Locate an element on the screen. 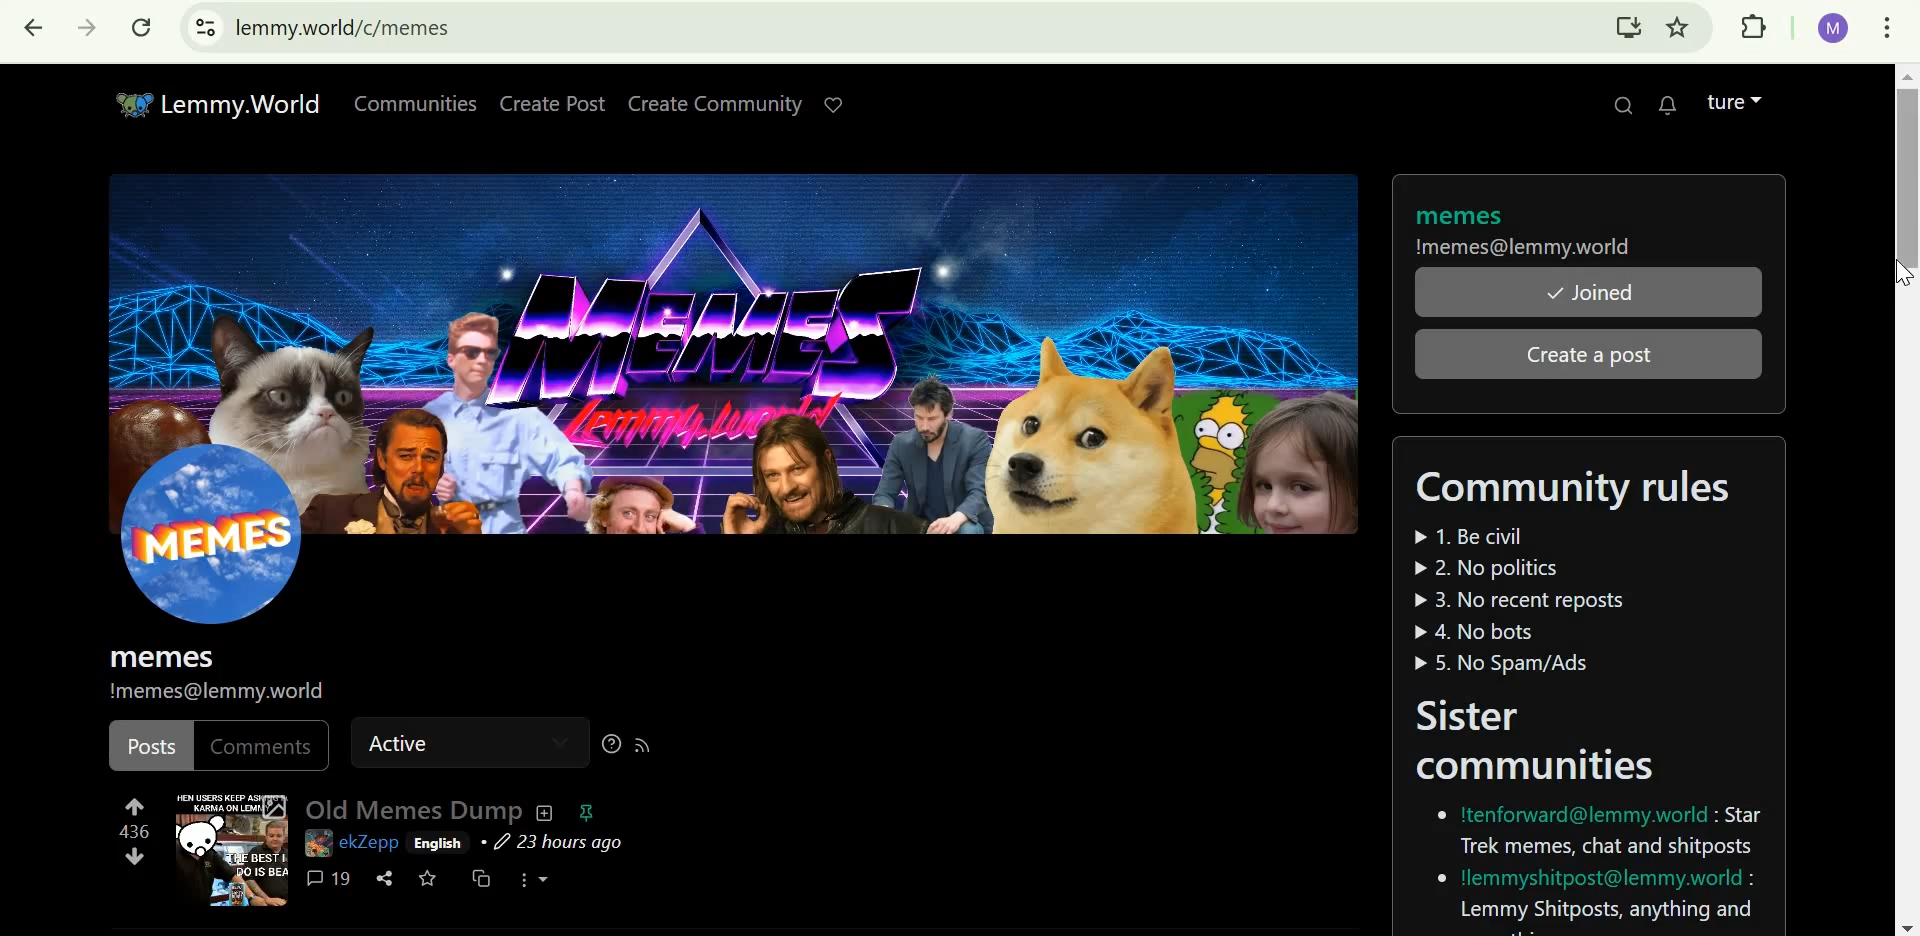 The image size is (1920, 936). profile icon is located at coordinates (219, 584).